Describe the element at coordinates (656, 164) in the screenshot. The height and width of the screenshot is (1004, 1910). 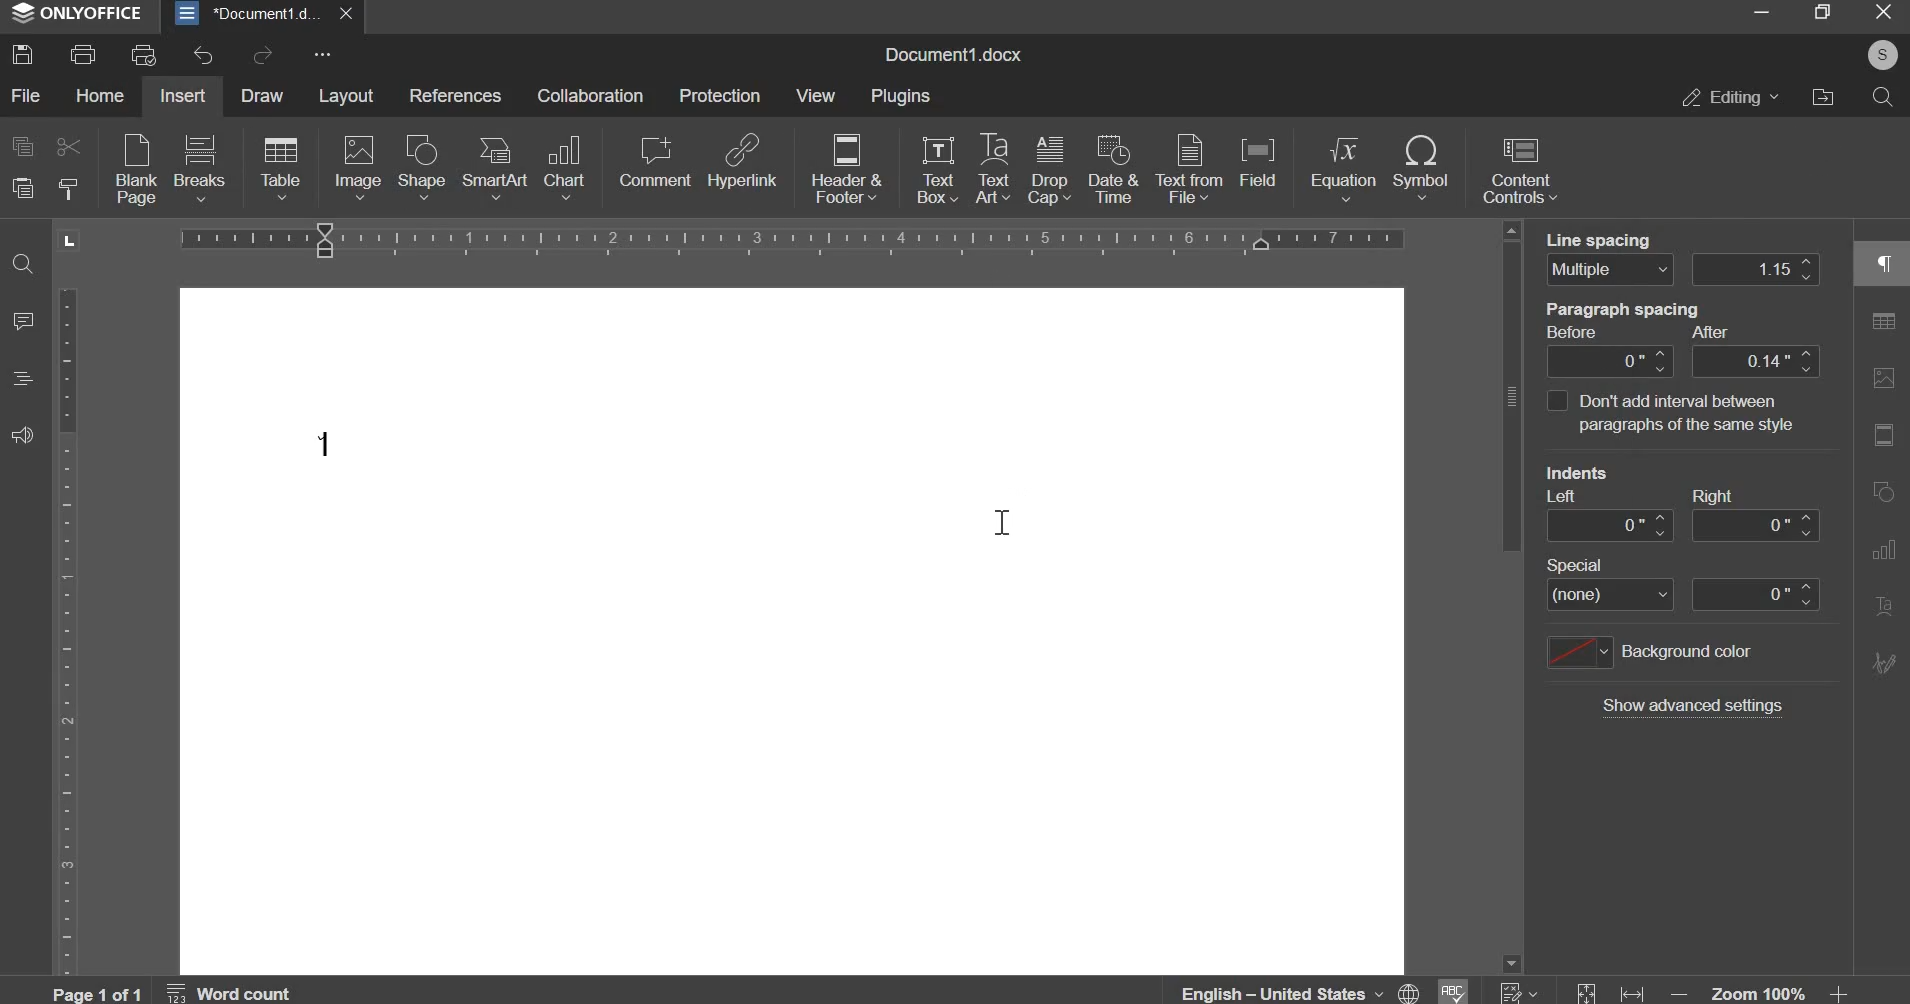
I see `comment` at that location.